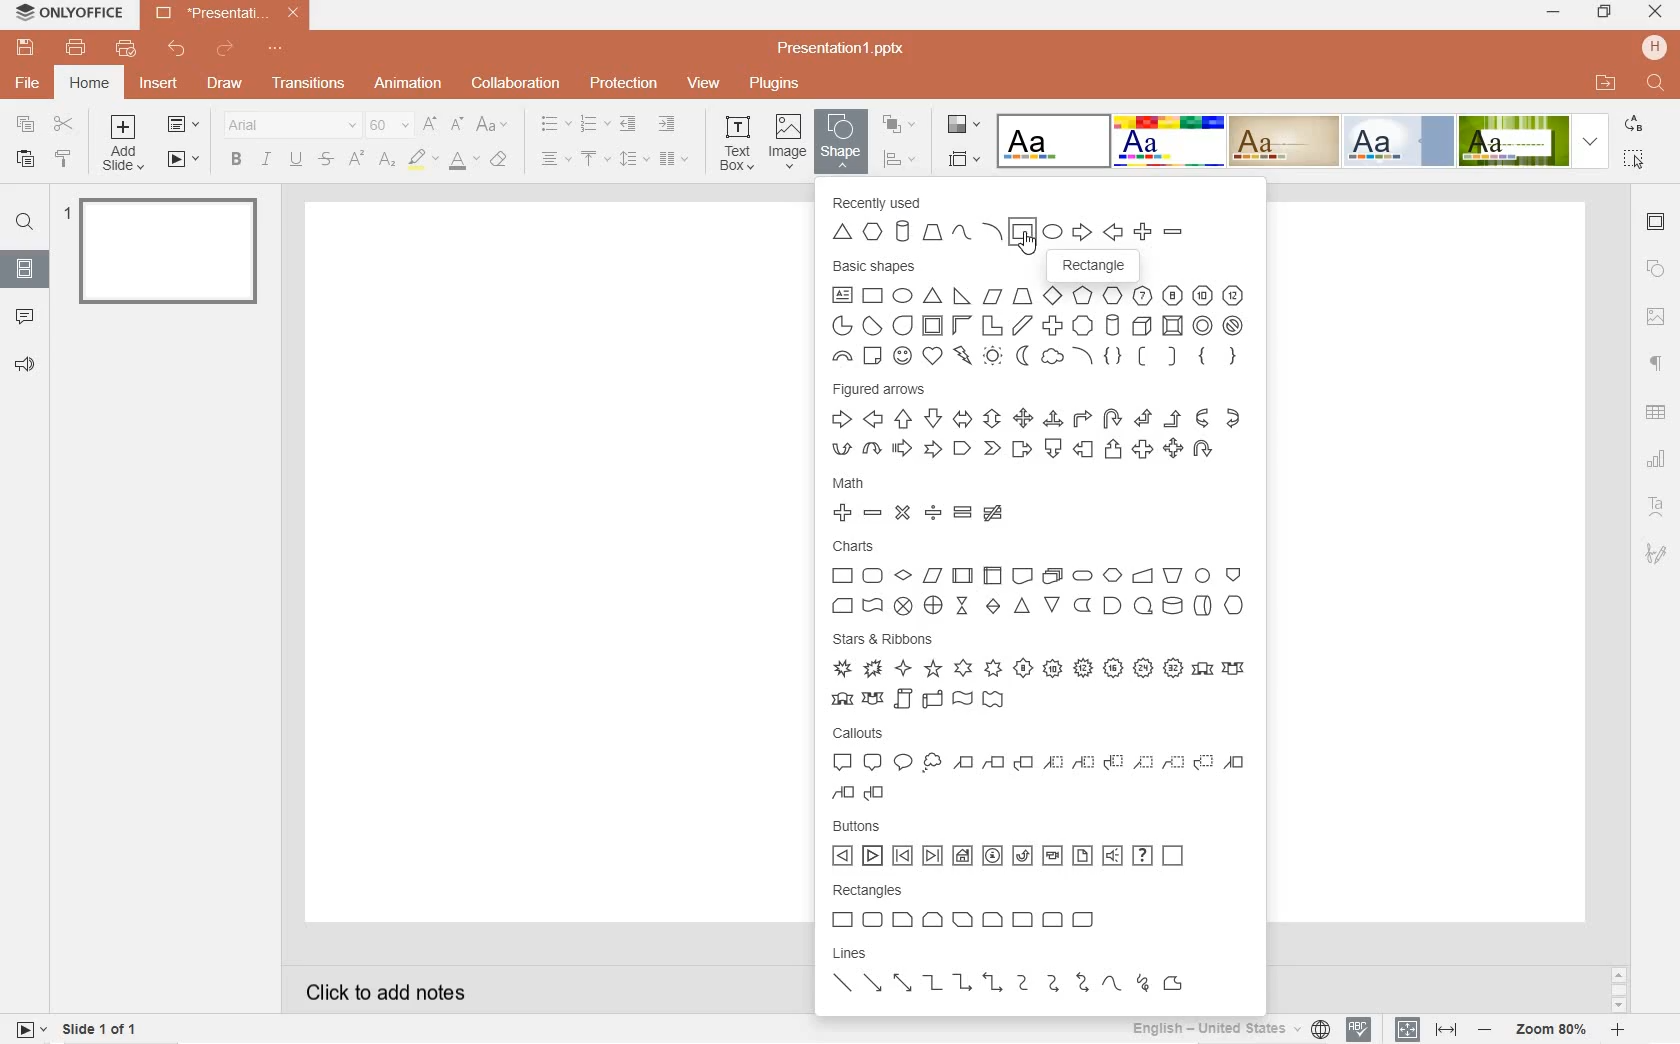 The height and width of the screenshot is (1044, 1680). I want to click on U-turn Arrow, so click(1111, 421).